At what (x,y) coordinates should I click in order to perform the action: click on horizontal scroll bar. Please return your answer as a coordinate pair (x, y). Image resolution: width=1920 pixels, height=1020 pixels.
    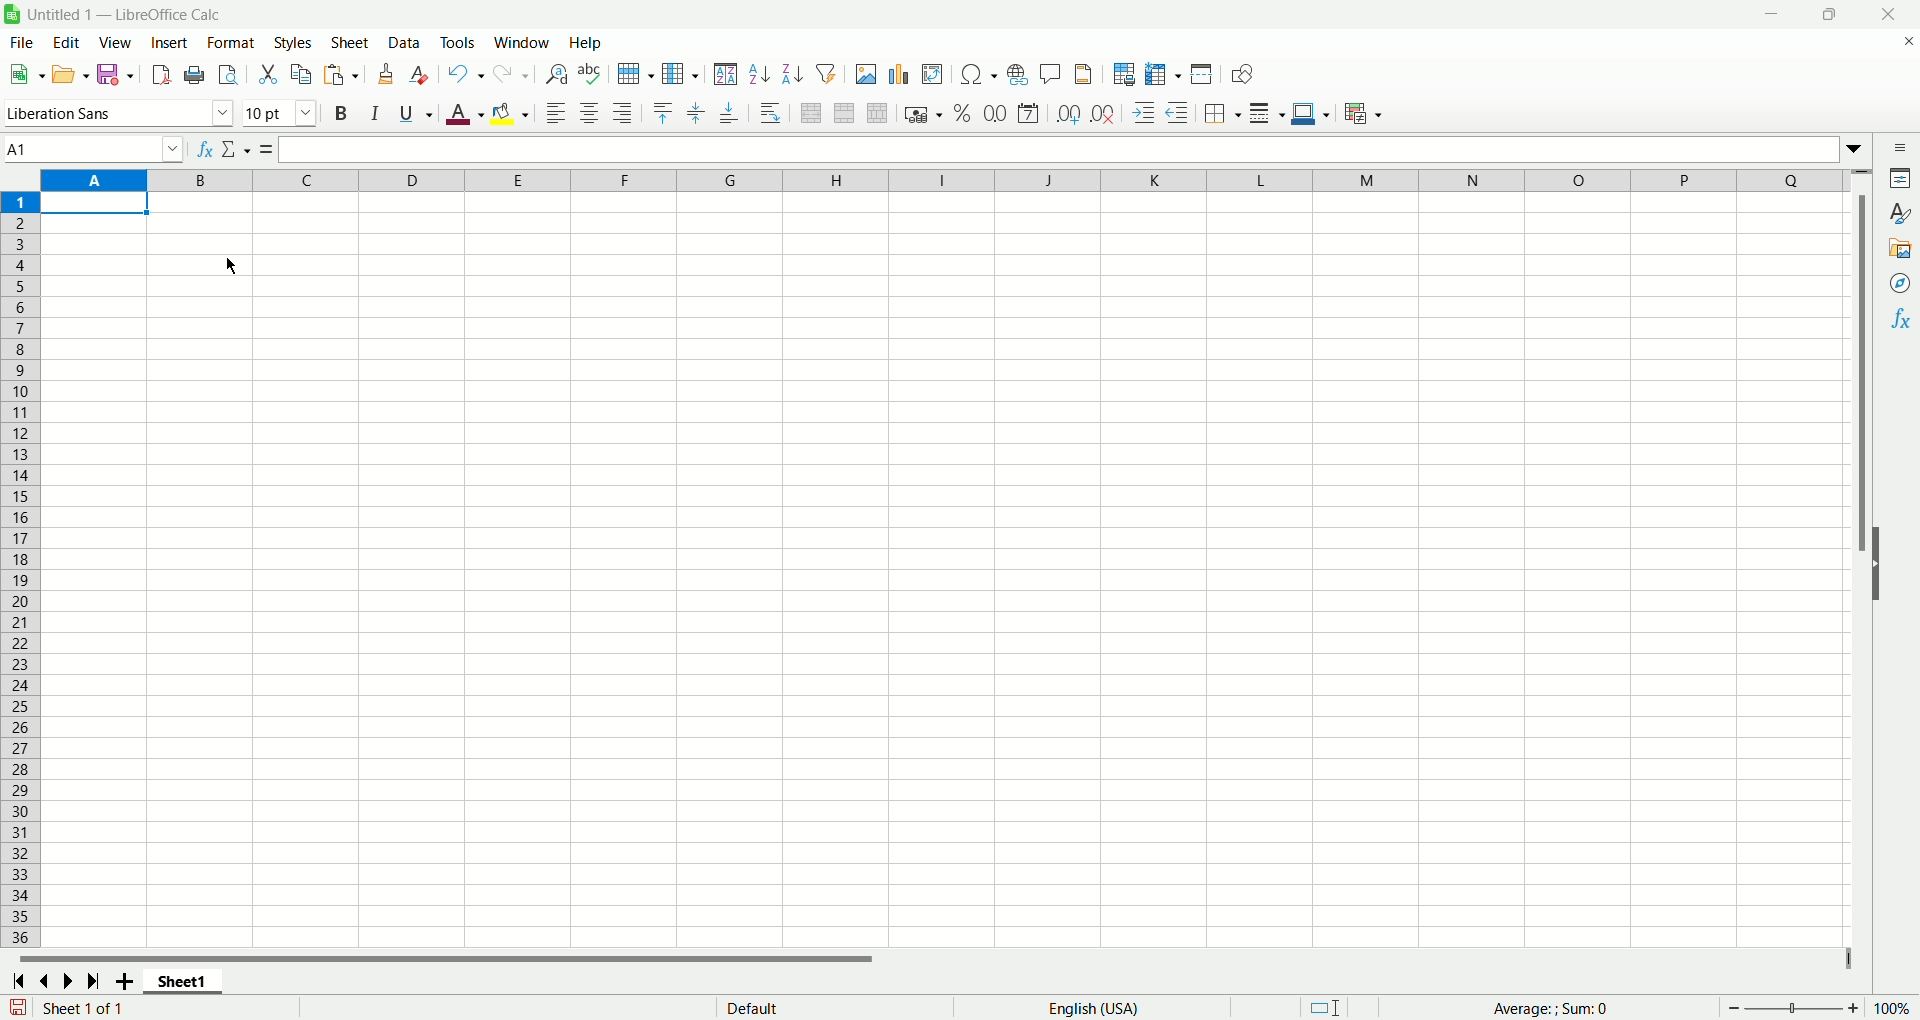
    Looking at the image, I should click on (922, 959).